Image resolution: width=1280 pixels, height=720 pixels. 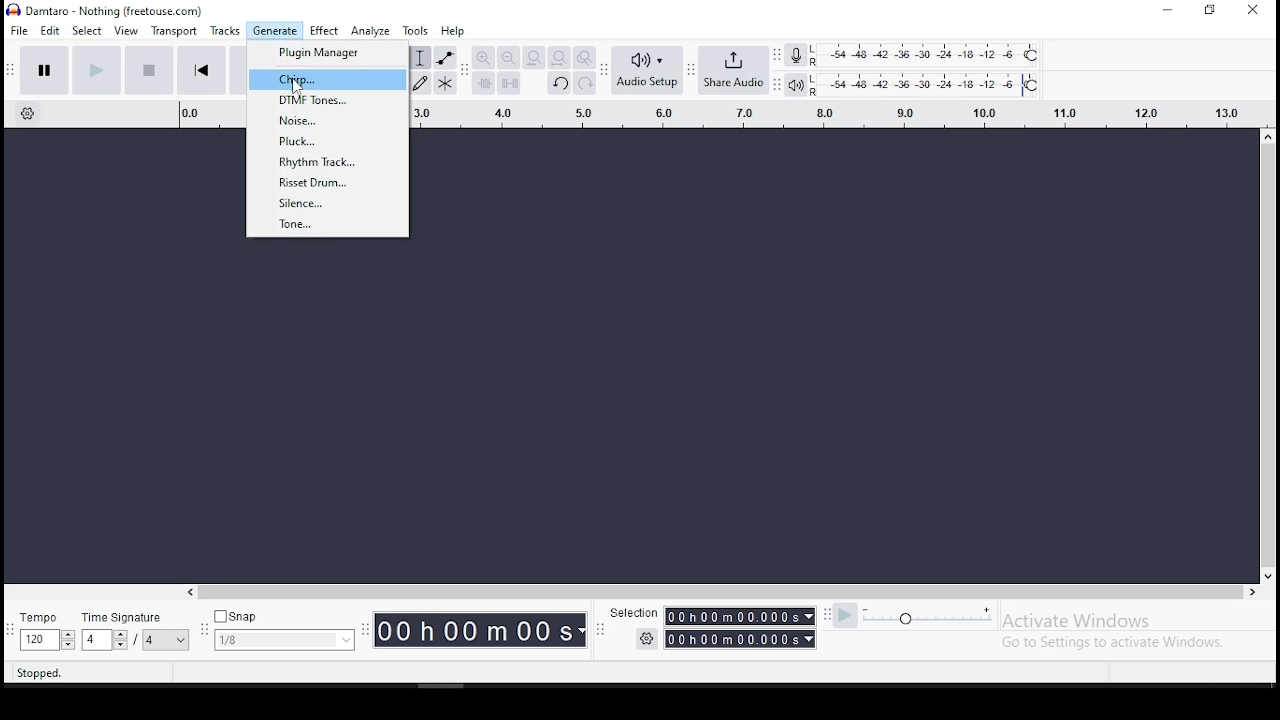 I want to click on timeline settings, so click(x=31, y=115).